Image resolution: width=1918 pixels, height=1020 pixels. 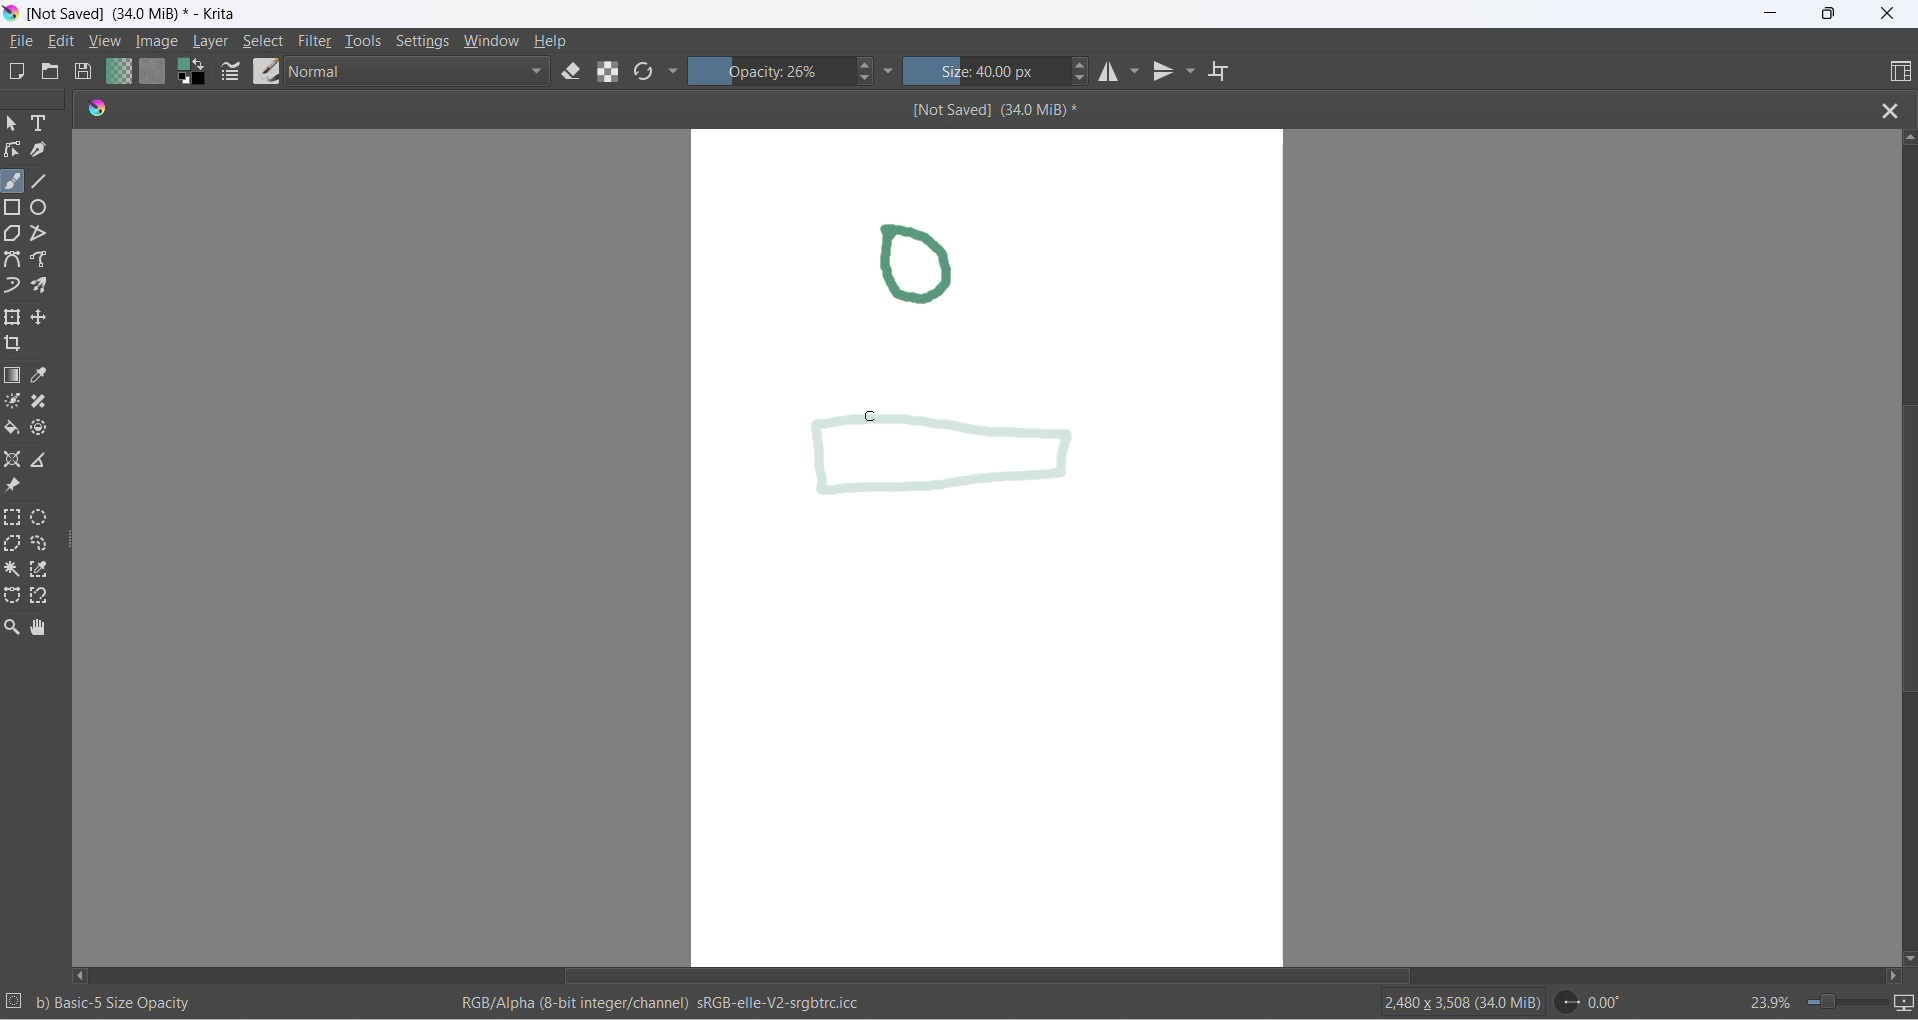 What do you see at coordinates (997, 109) in the screenshot?
I see `[Not Saved] (340 MiB)*` at bounding box center [997, 109].